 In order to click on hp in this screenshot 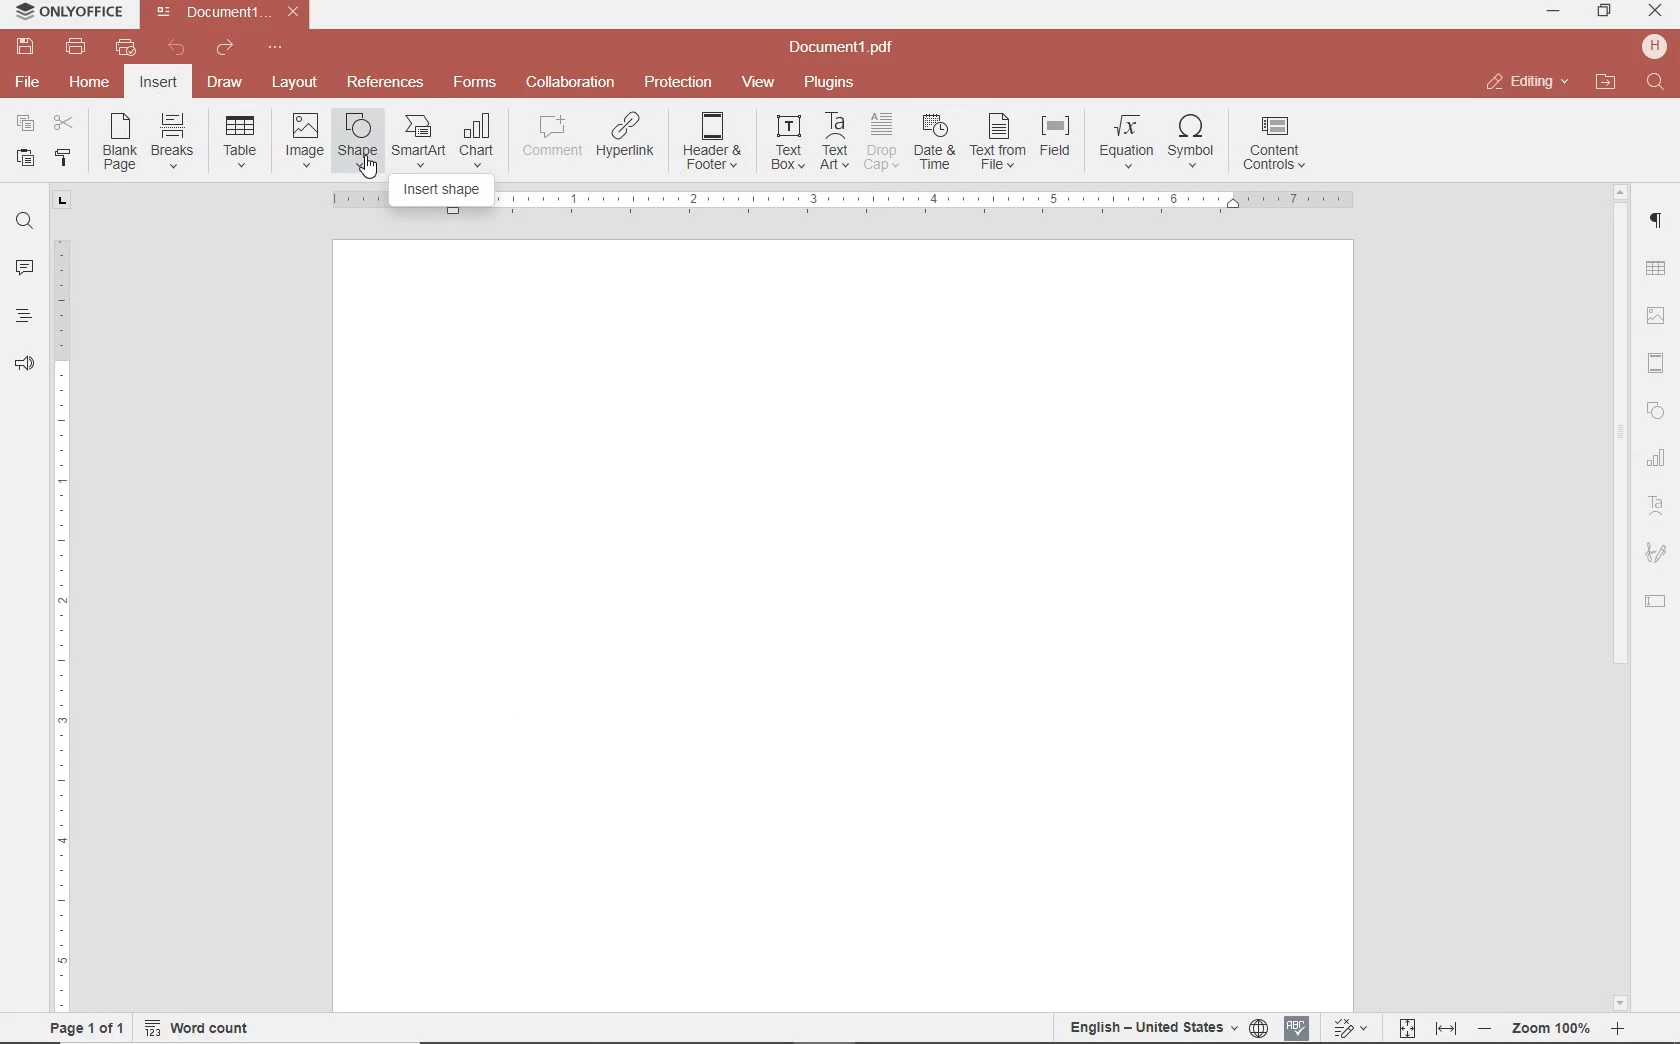, I will do `click(1658, 46)`.